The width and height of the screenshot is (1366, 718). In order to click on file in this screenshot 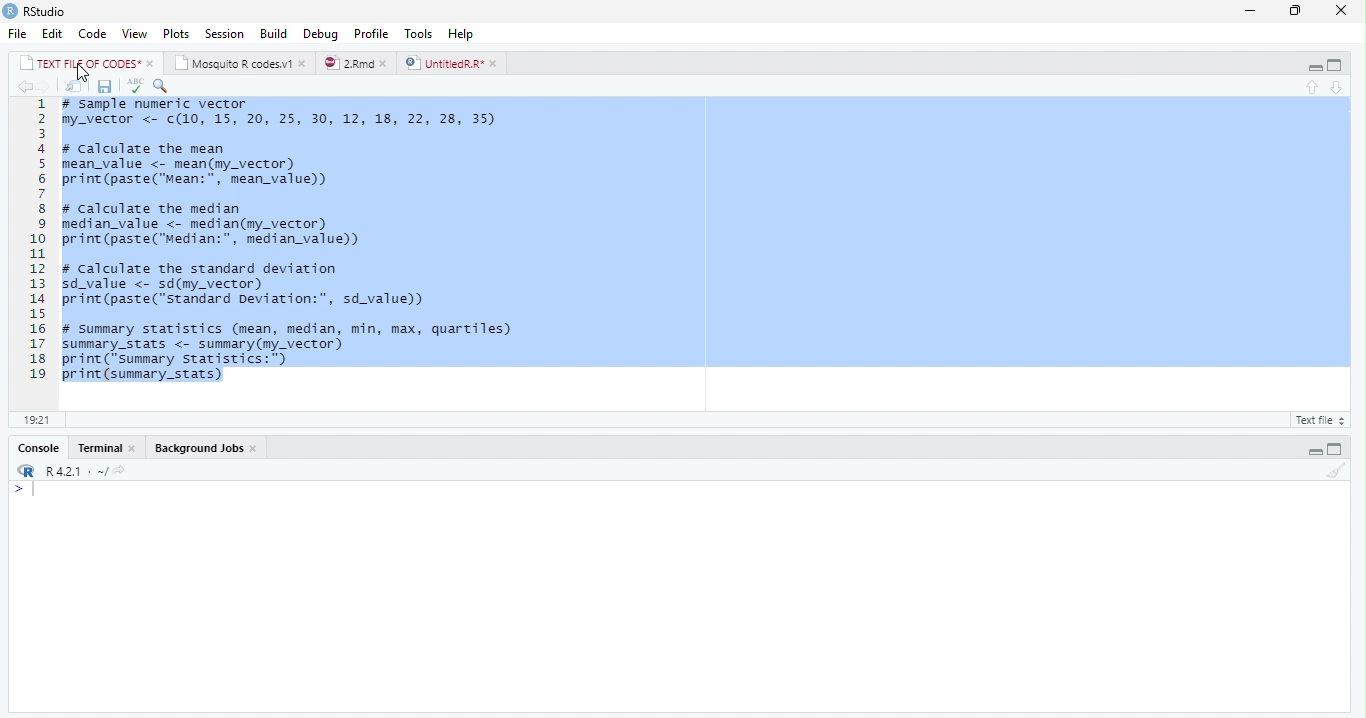, I will do `click(18, 33)`.